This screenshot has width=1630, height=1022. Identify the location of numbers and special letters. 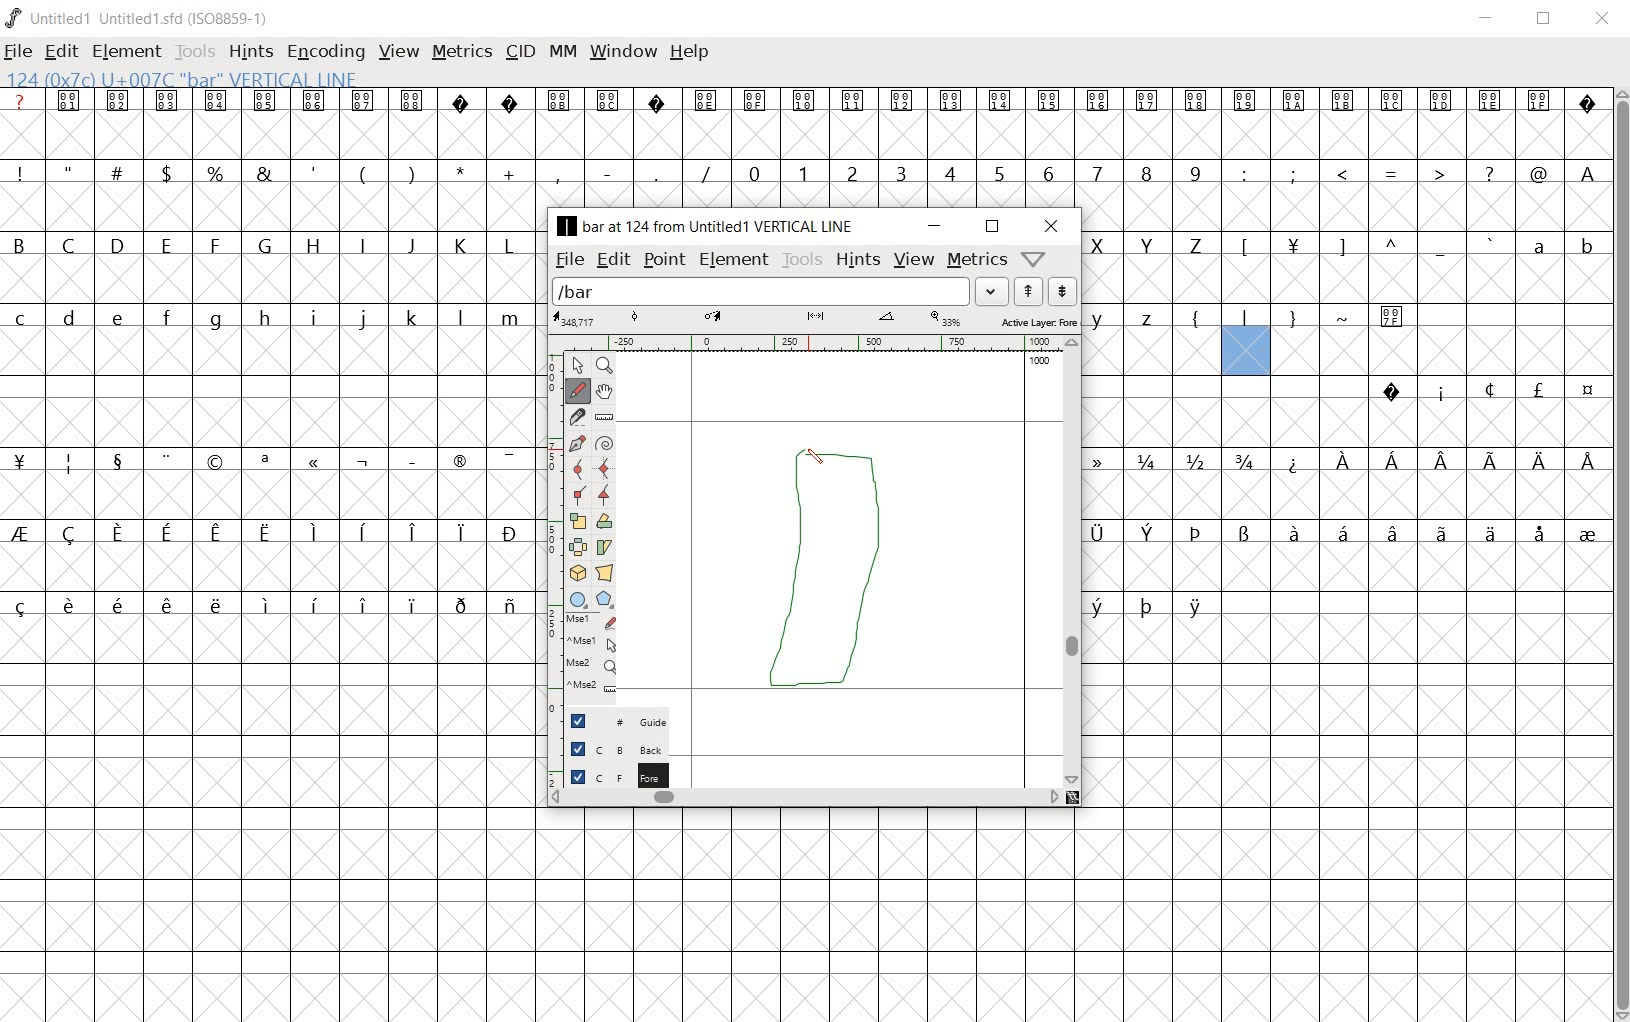
(1345, 460).